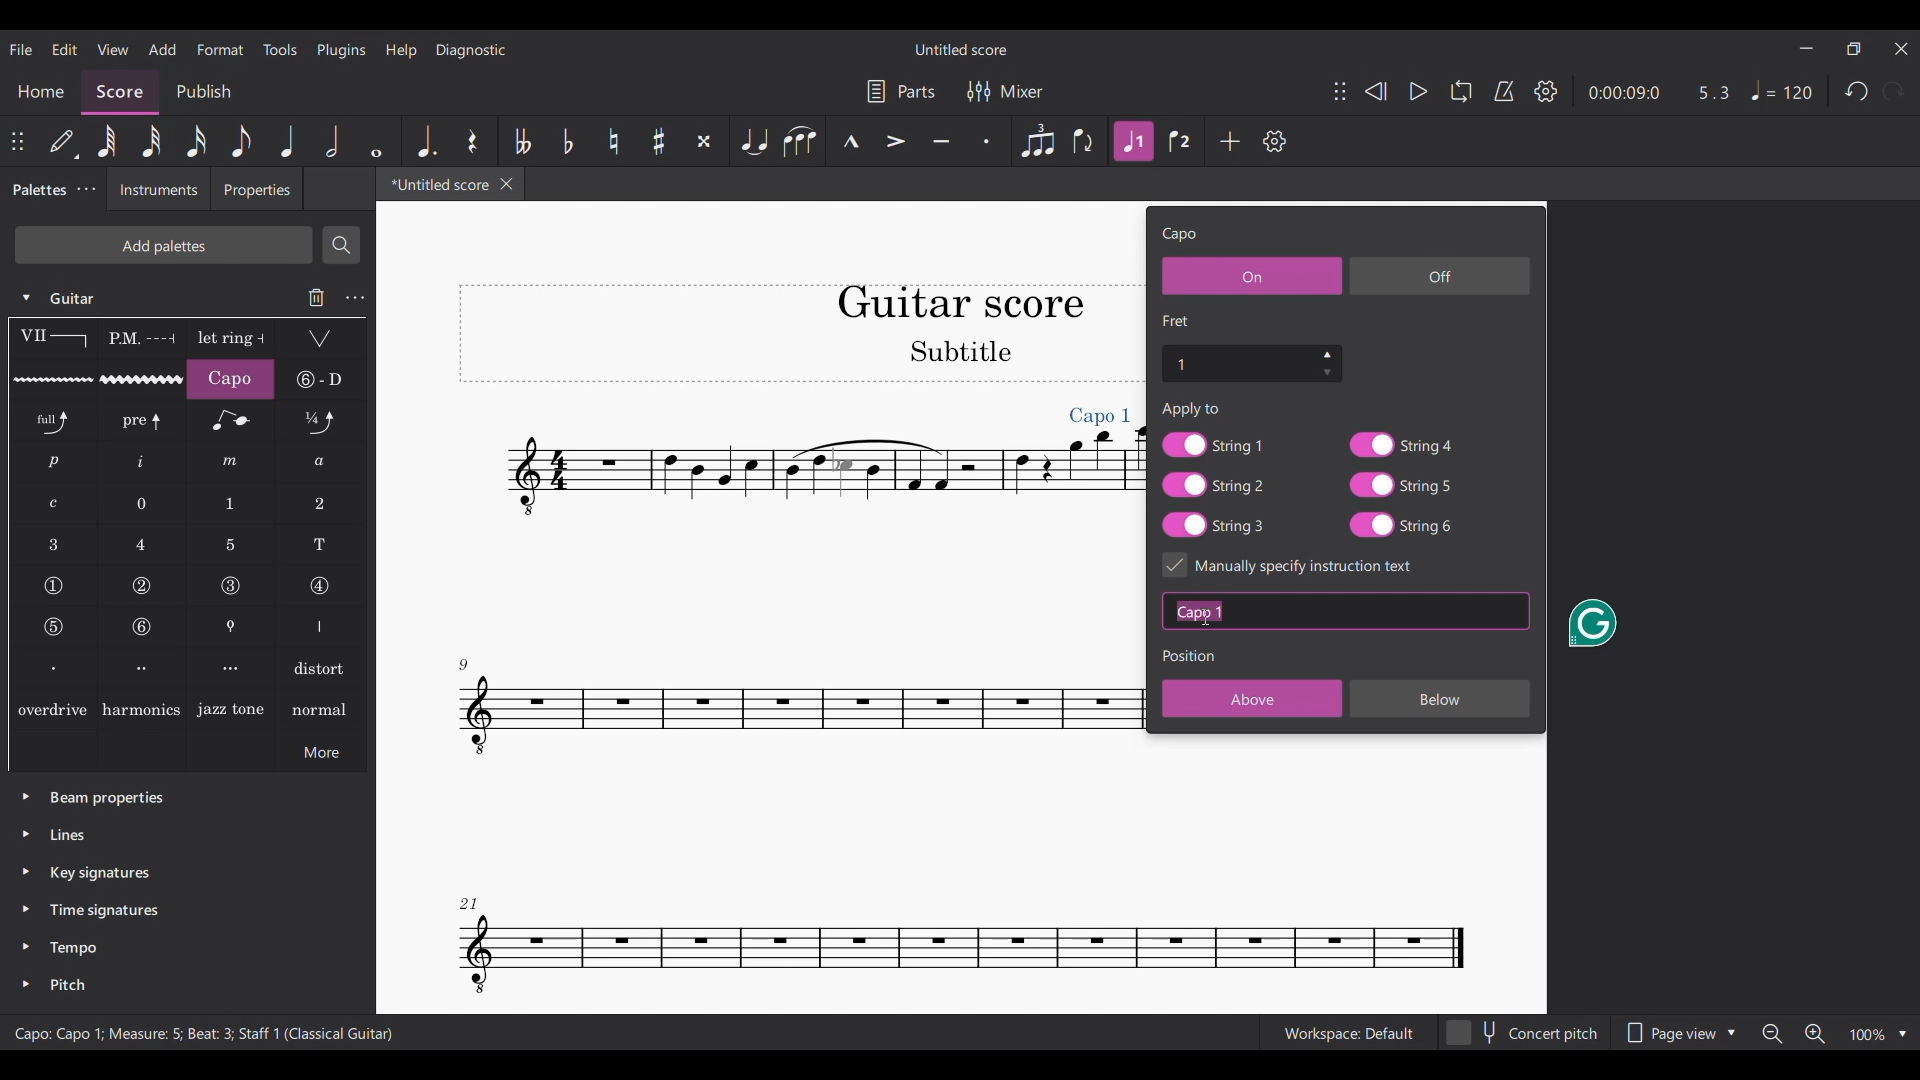 This screenshot has height=1080, width=1920. I want to click on Grace note bend, so click(231, 421).